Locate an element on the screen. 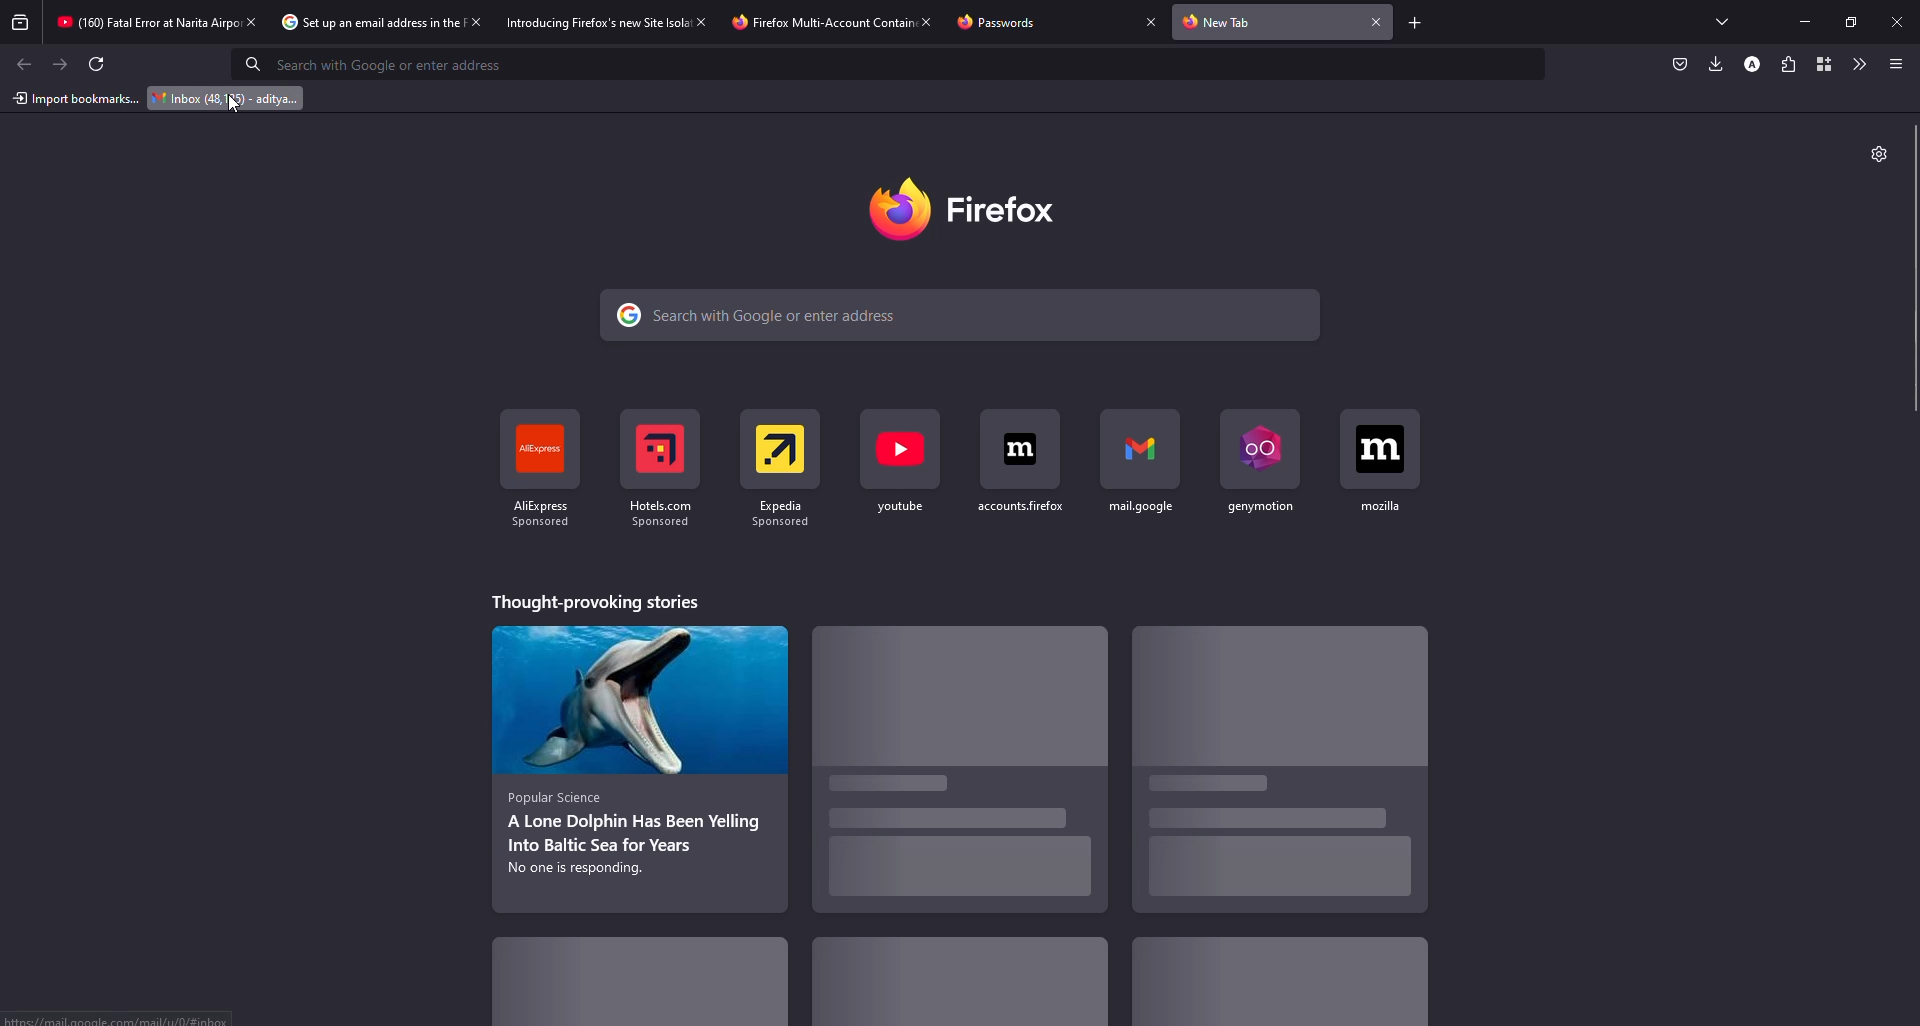  minimize is located at coordinates (1796, 21).